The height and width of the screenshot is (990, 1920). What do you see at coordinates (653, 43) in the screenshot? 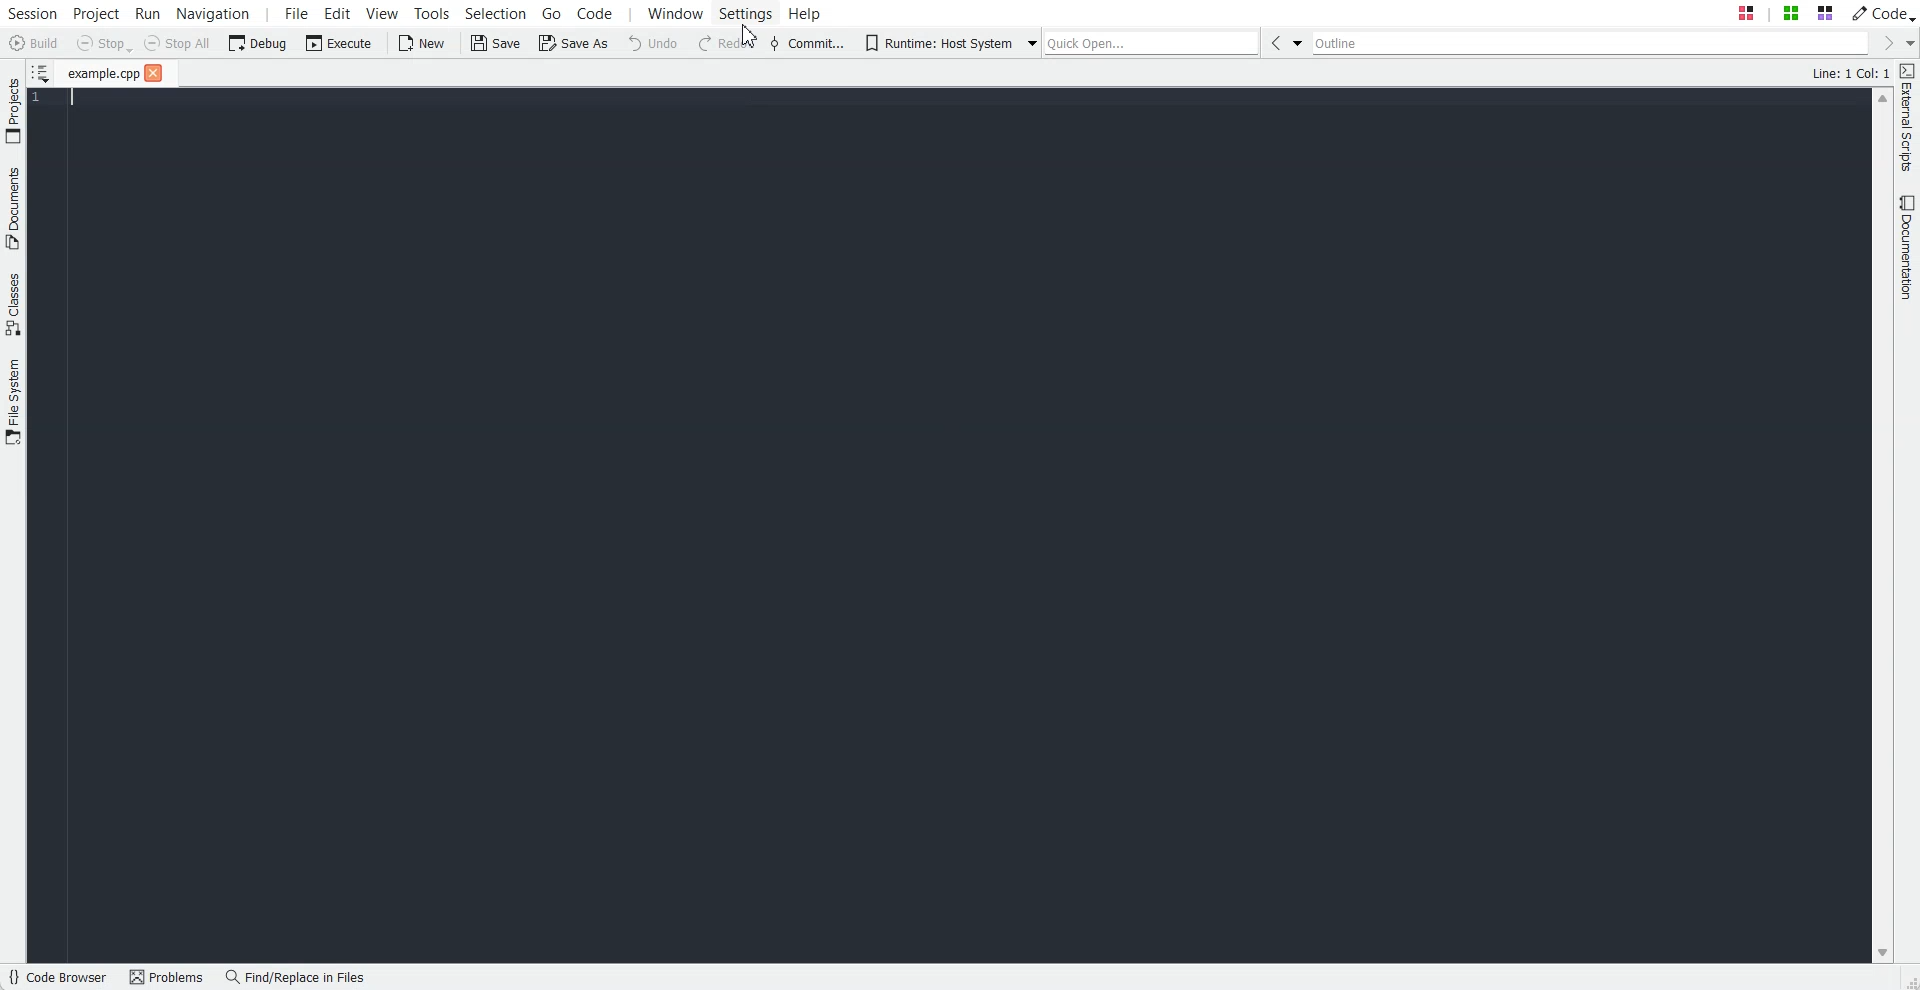
I see `Undo` at bounding box center [653, 43].